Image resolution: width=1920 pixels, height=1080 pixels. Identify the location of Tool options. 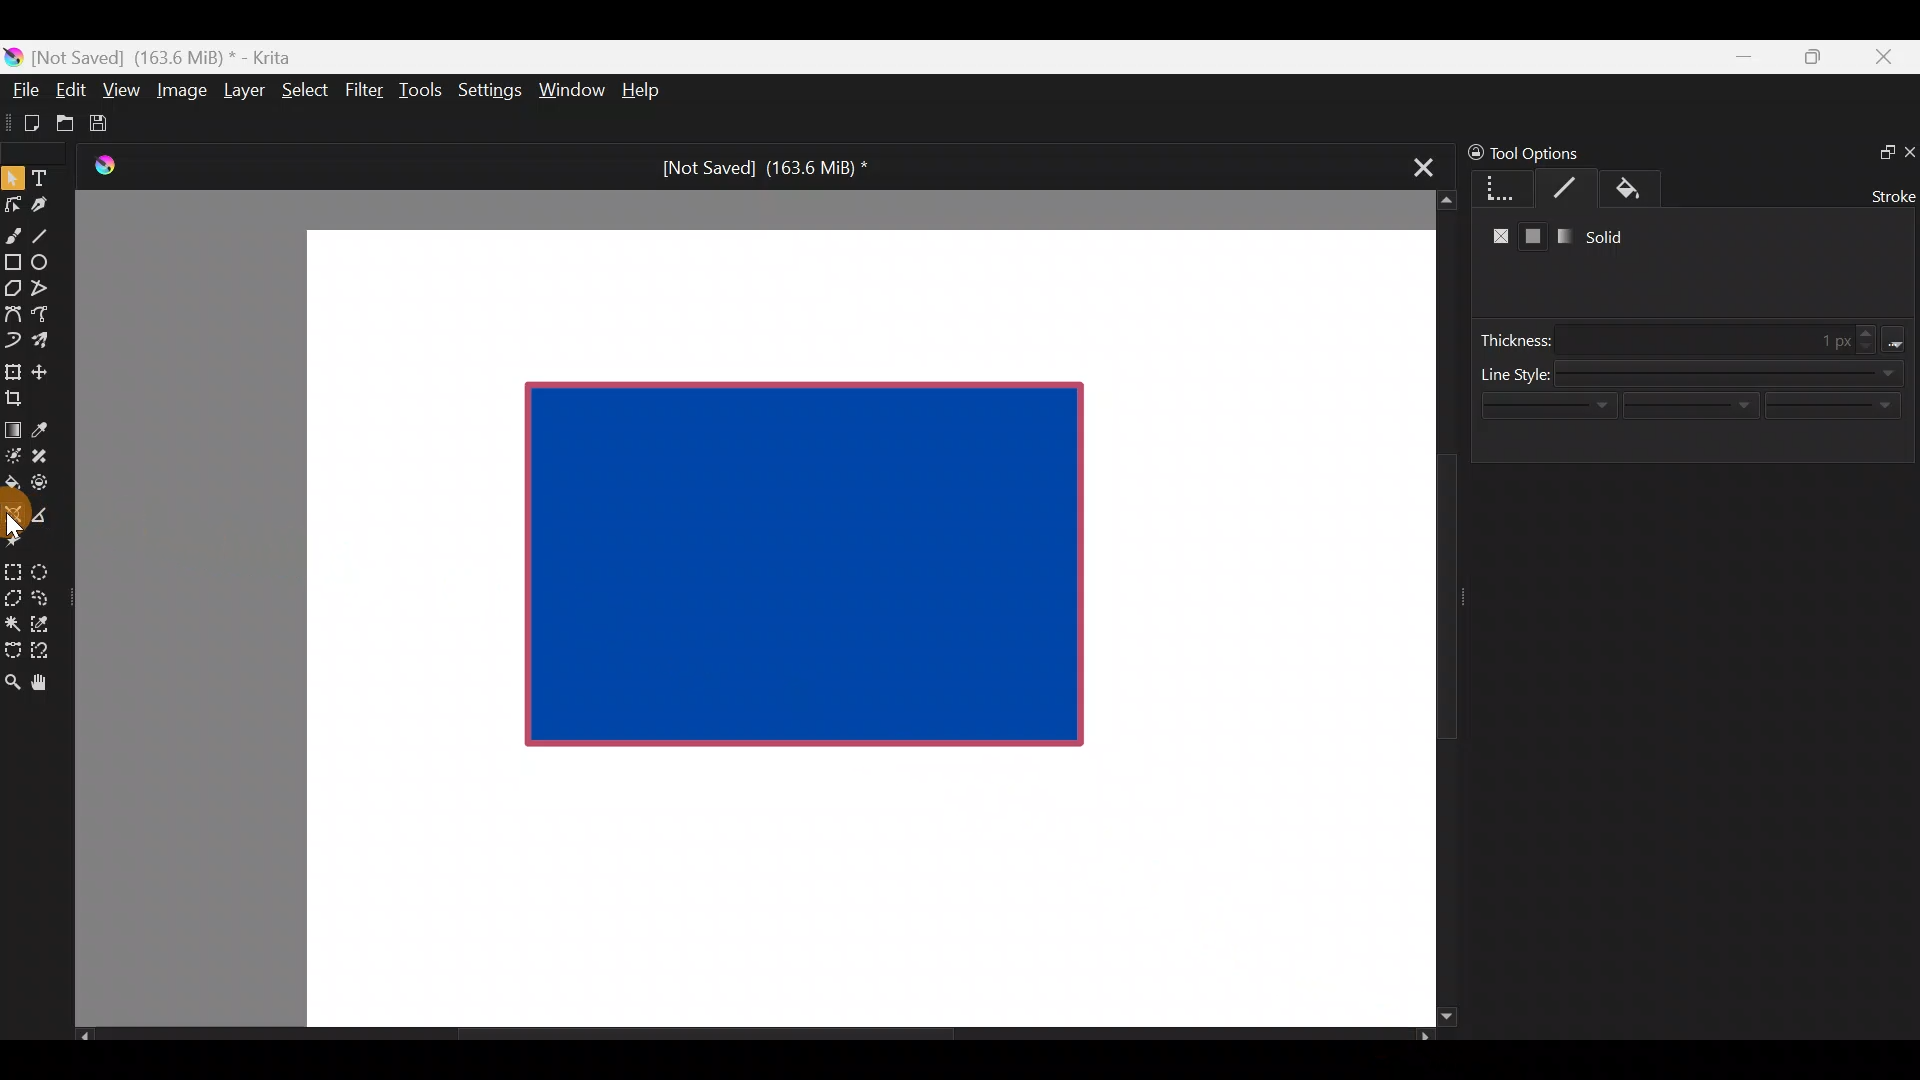
(1554, 153).